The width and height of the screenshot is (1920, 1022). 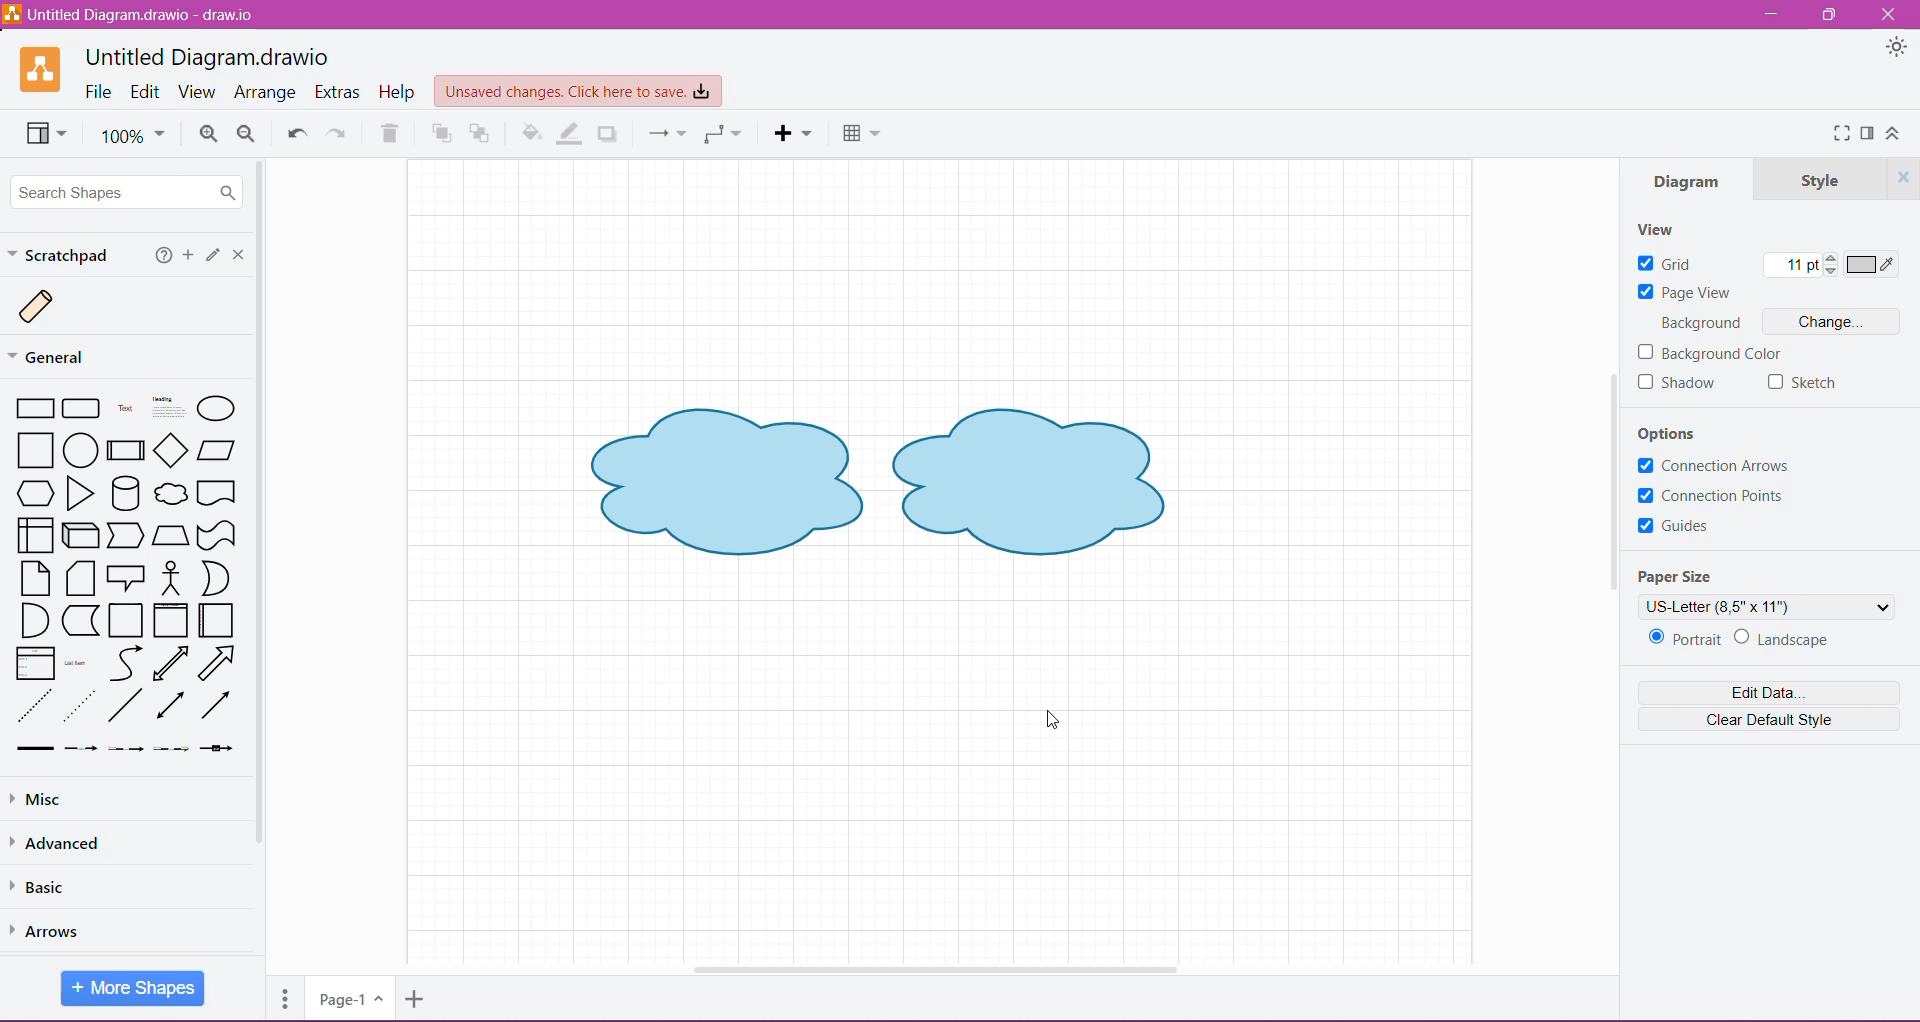 I want to click on Extras, so click(x=339, y=92).